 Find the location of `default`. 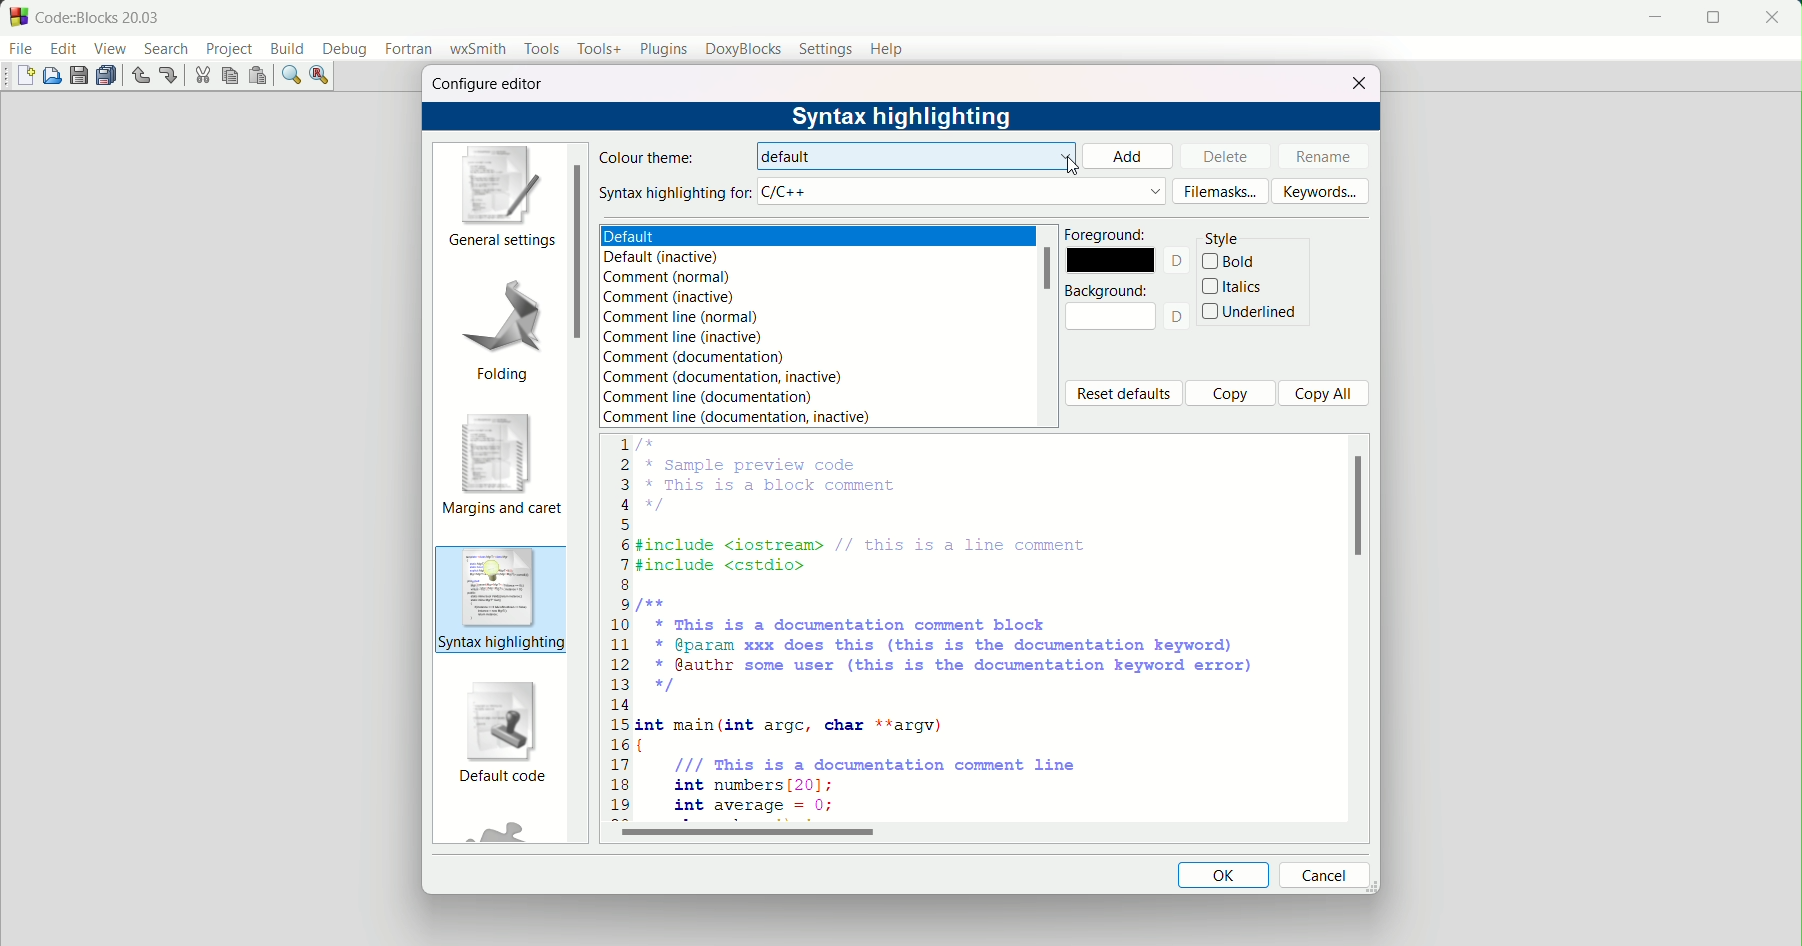

default is located at coordinates (922, 155).